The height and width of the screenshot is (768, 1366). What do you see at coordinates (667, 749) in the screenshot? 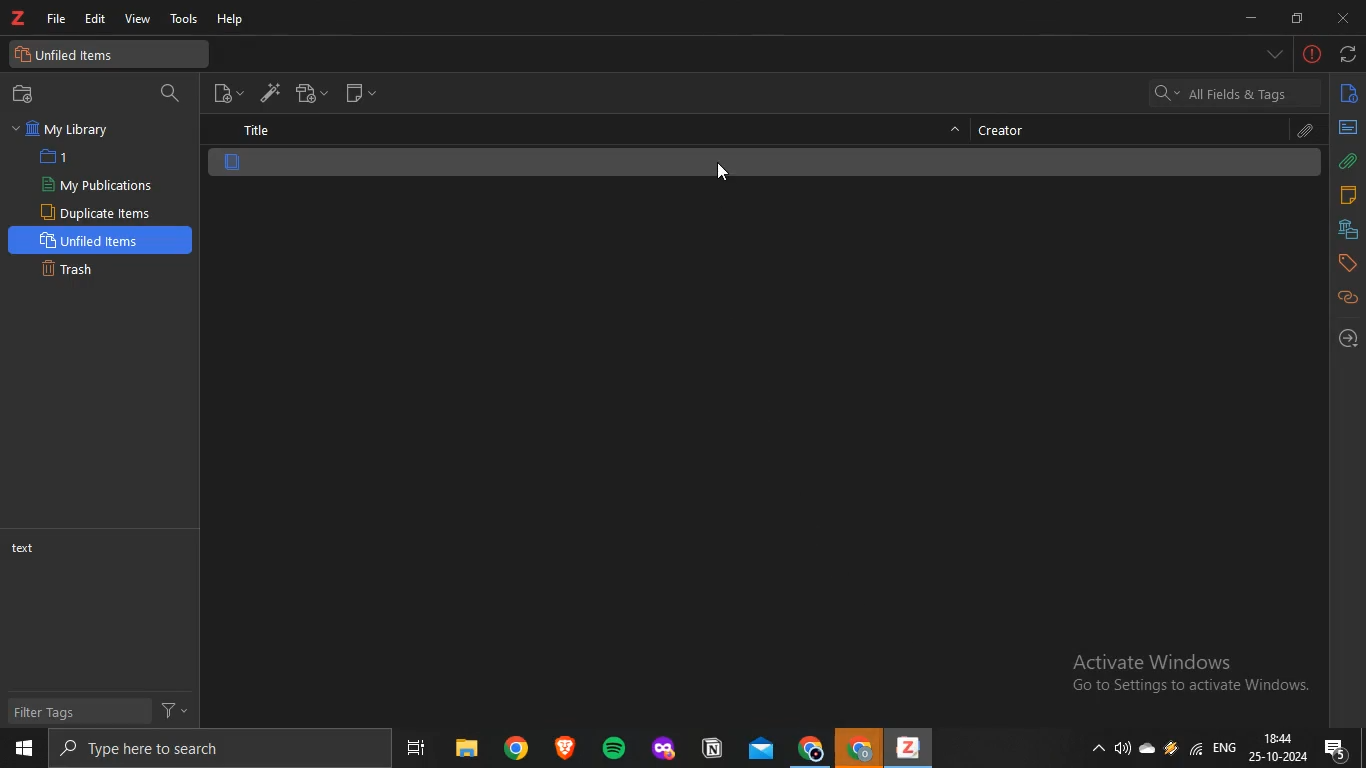
I see `app` at bounding box center [667, 749].